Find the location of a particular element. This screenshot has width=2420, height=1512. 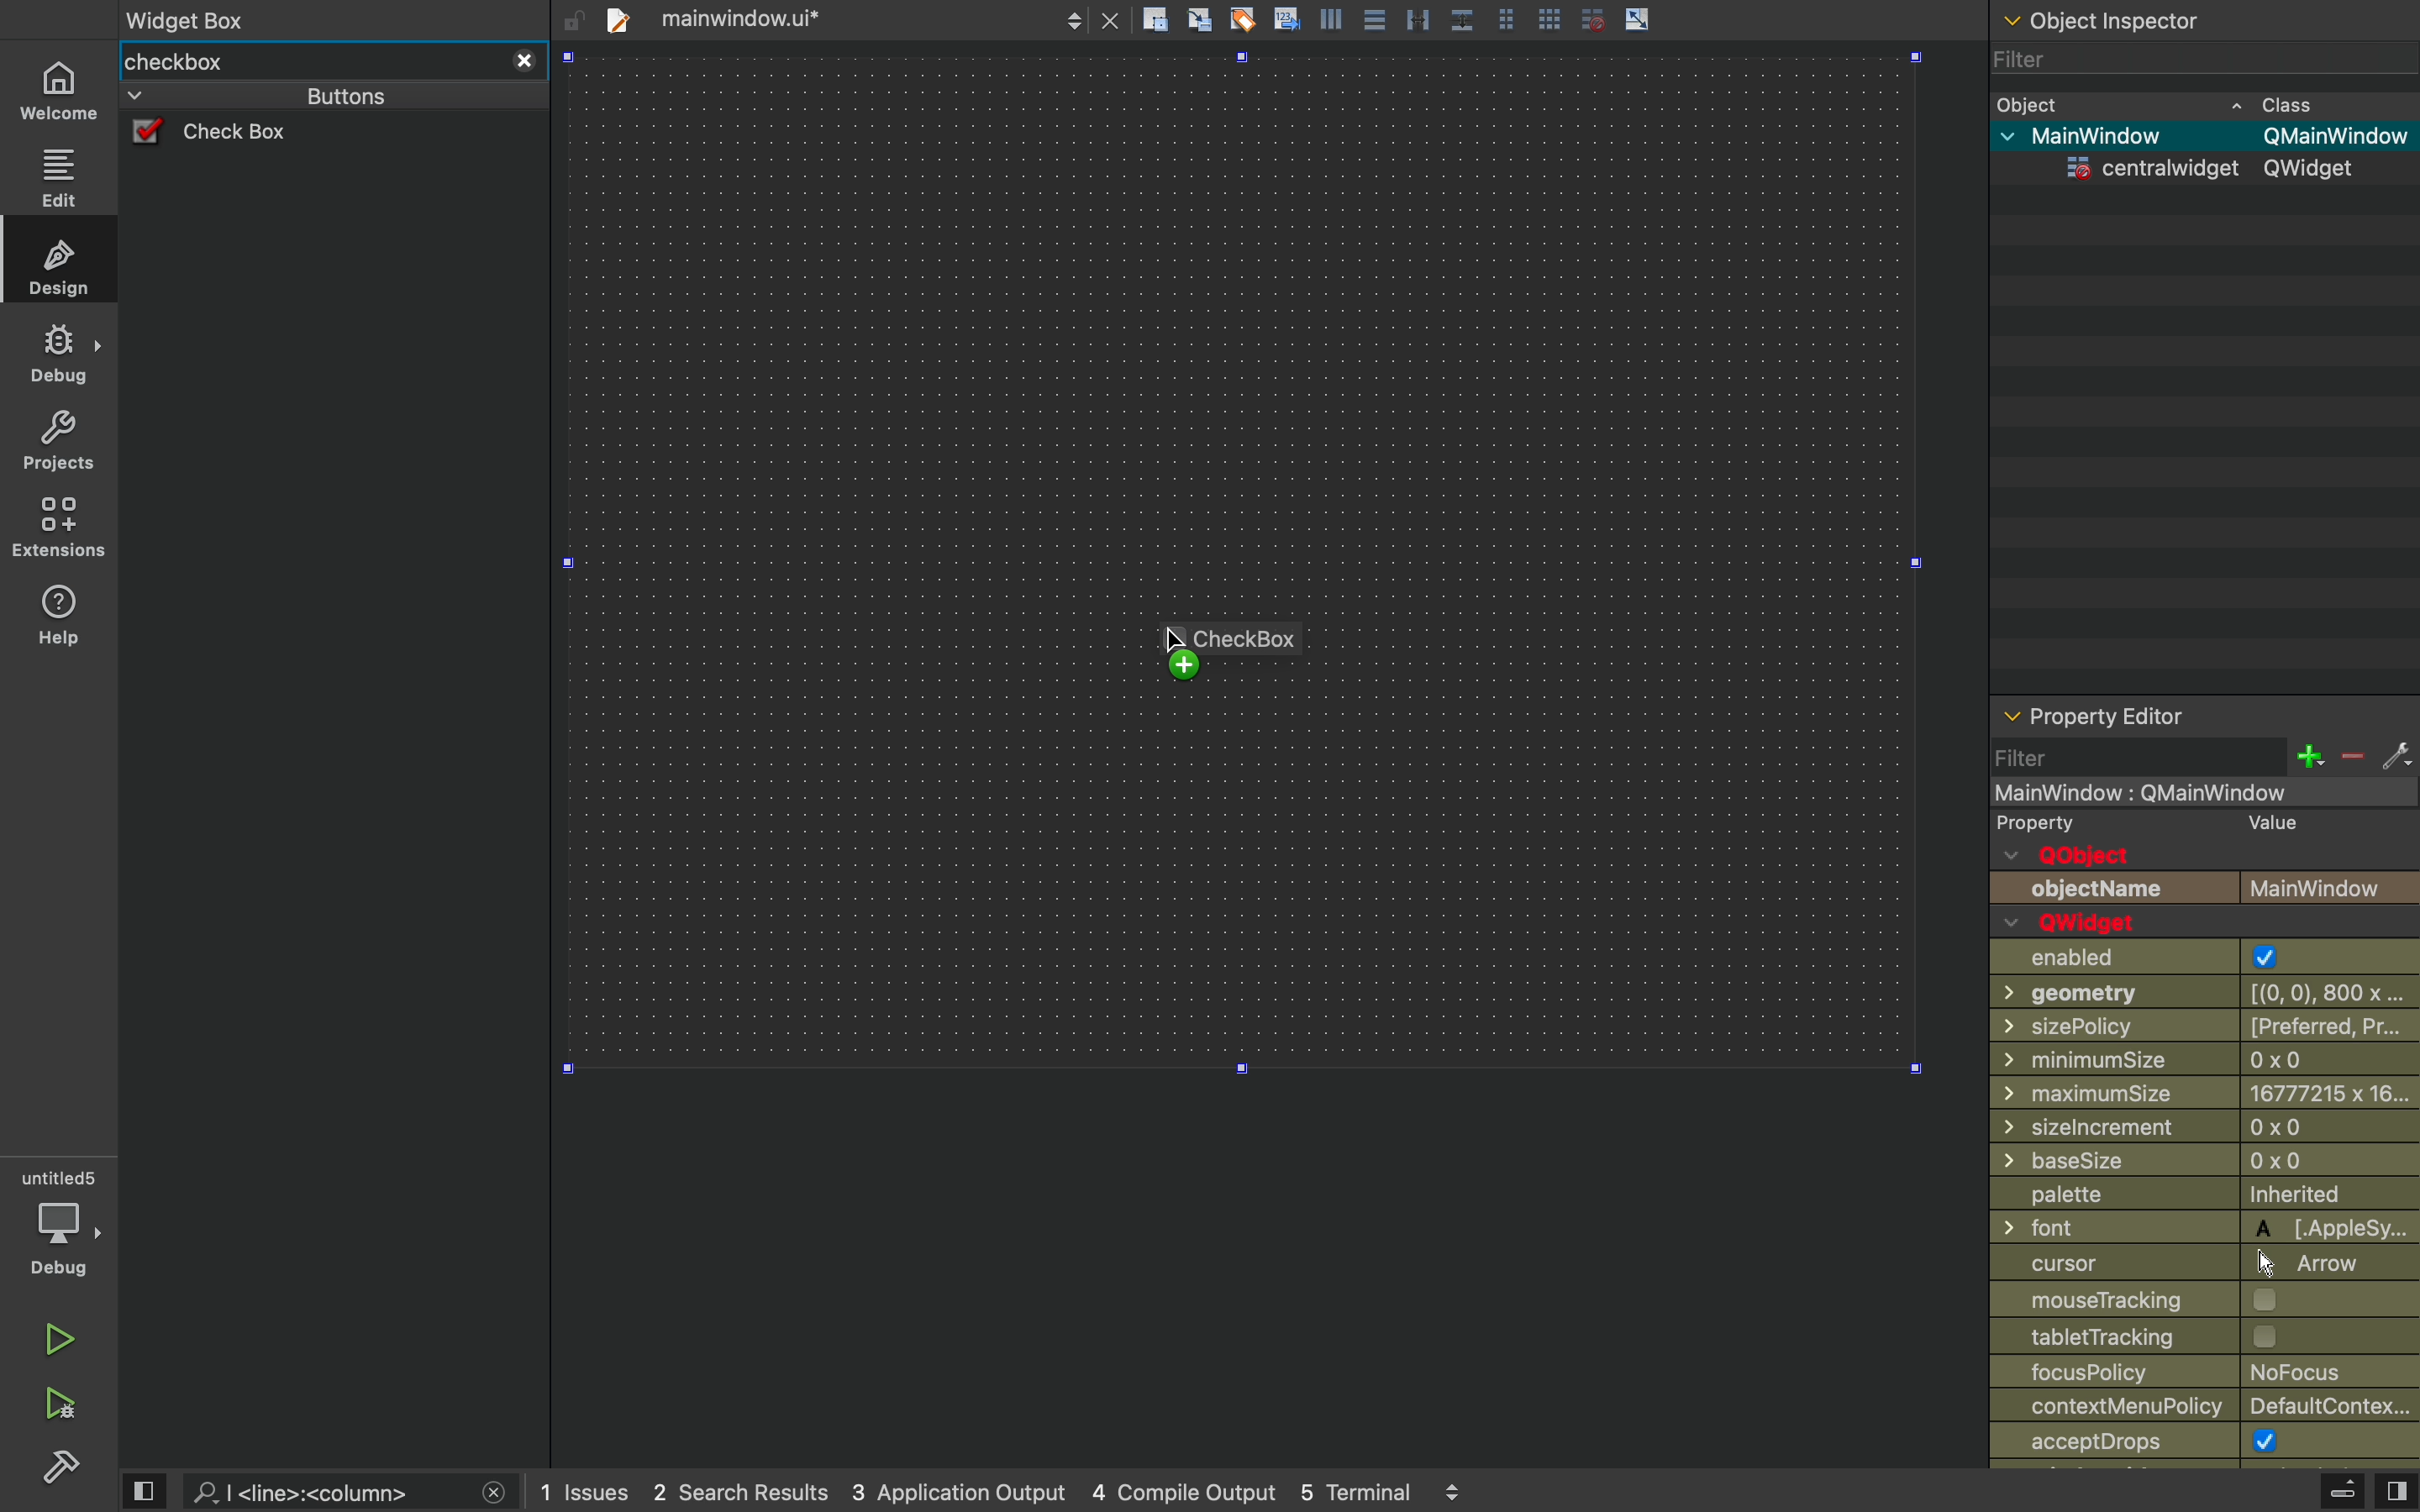

qwidget is located at coordinates (2086, 923).